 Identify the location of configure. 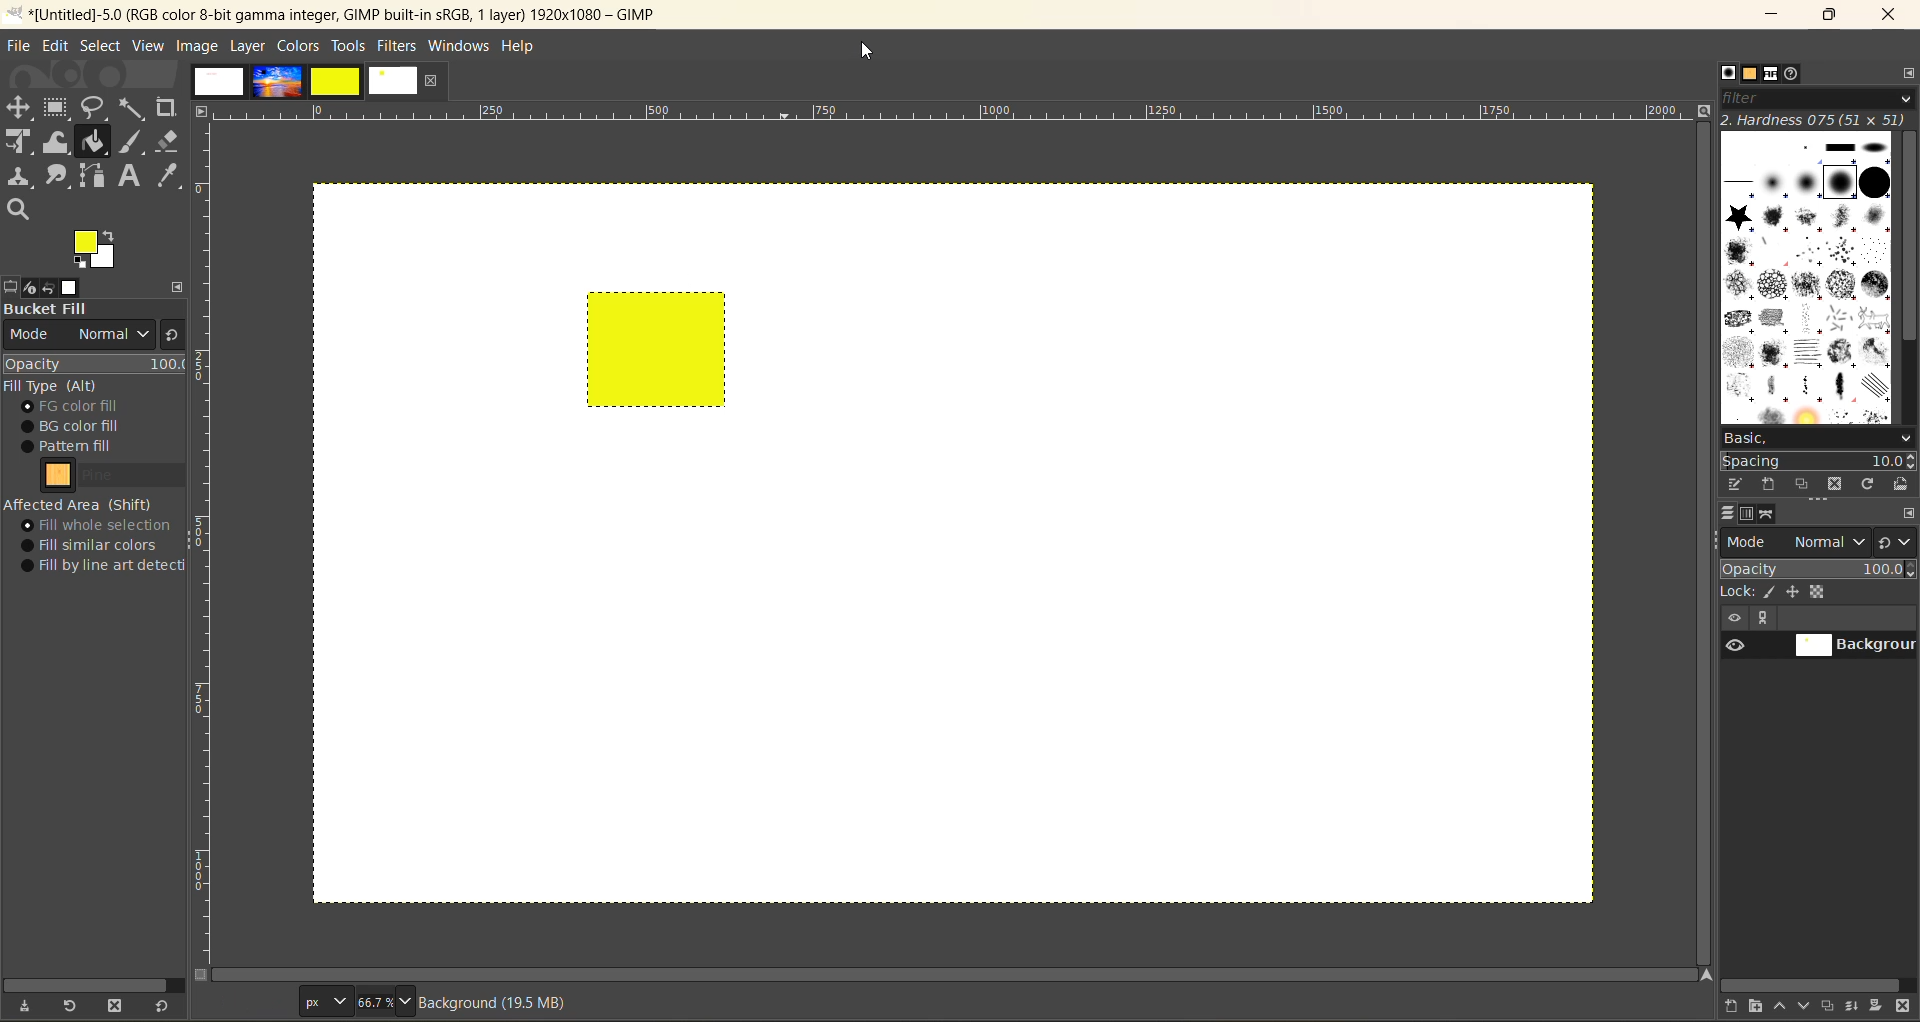
(1906, 78).